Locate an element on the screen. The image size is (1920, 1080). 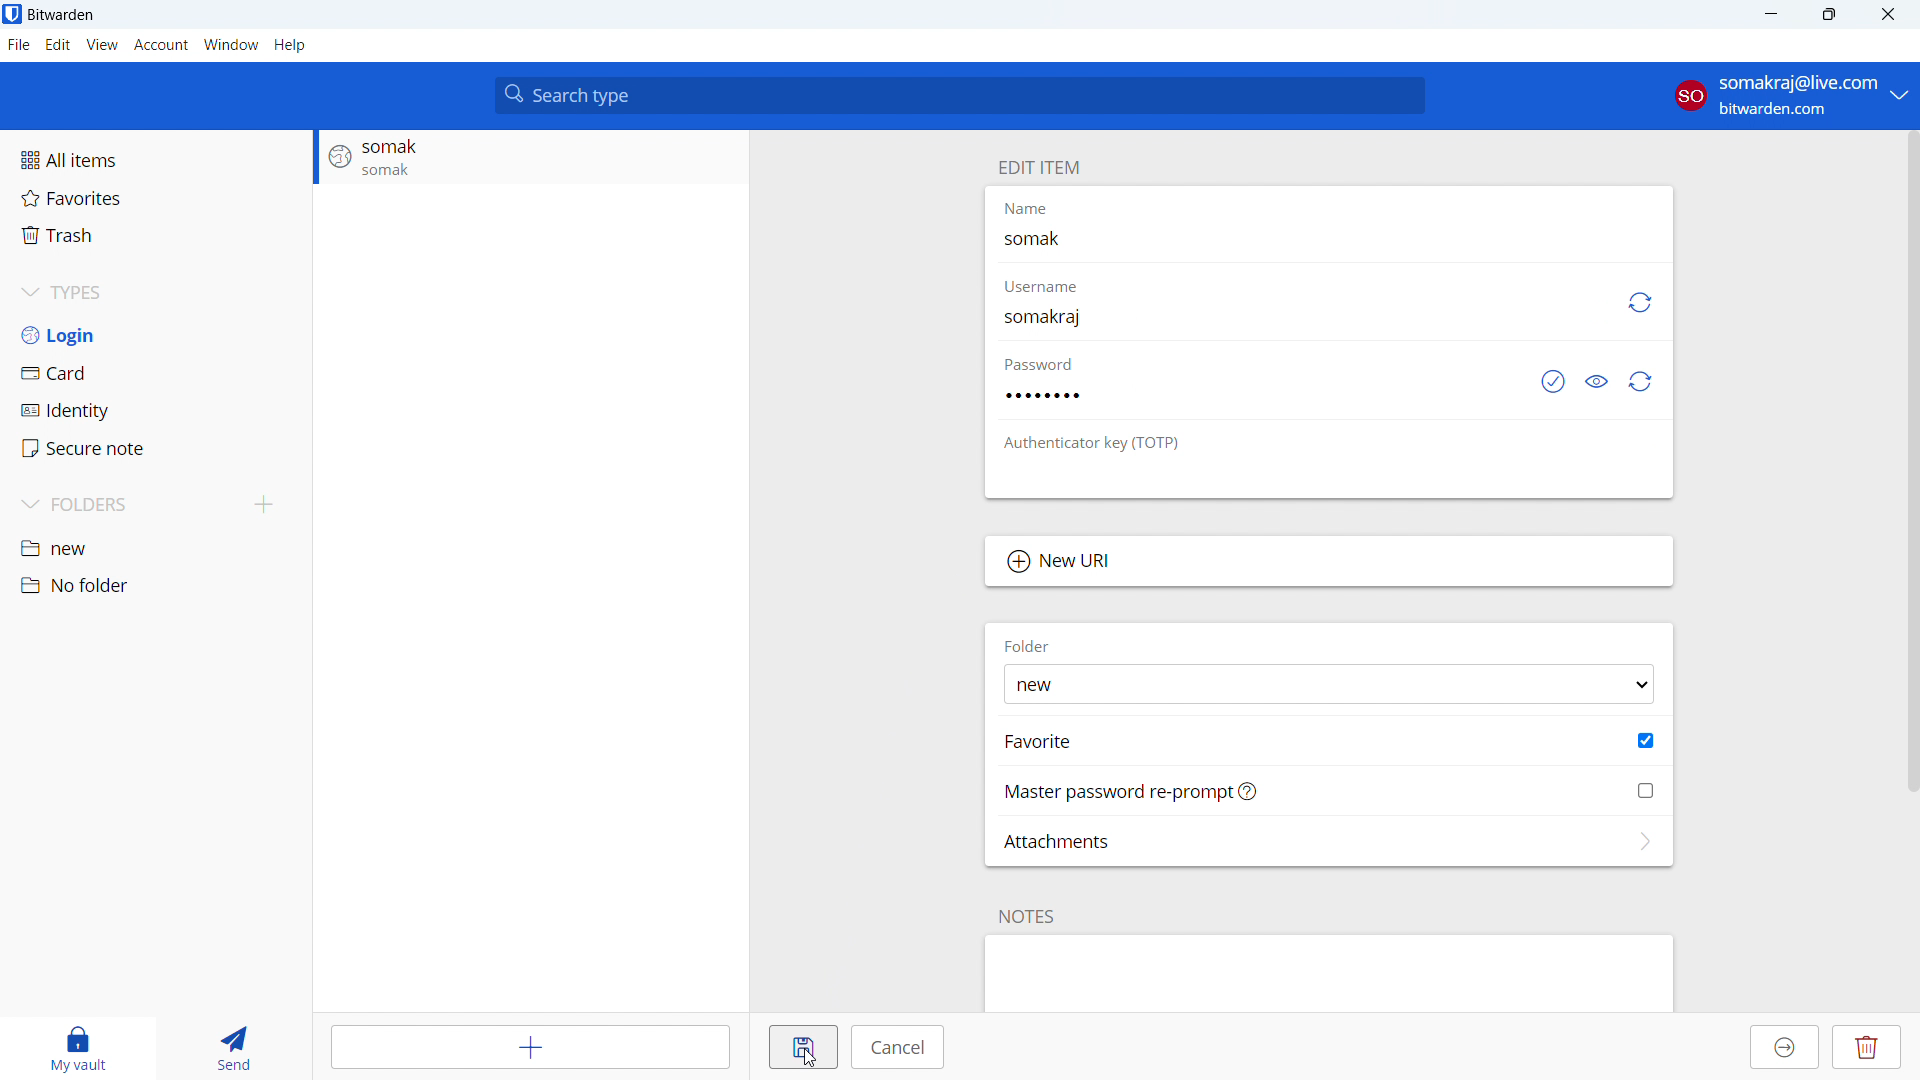
no folder is located at coordinates (156, 586).